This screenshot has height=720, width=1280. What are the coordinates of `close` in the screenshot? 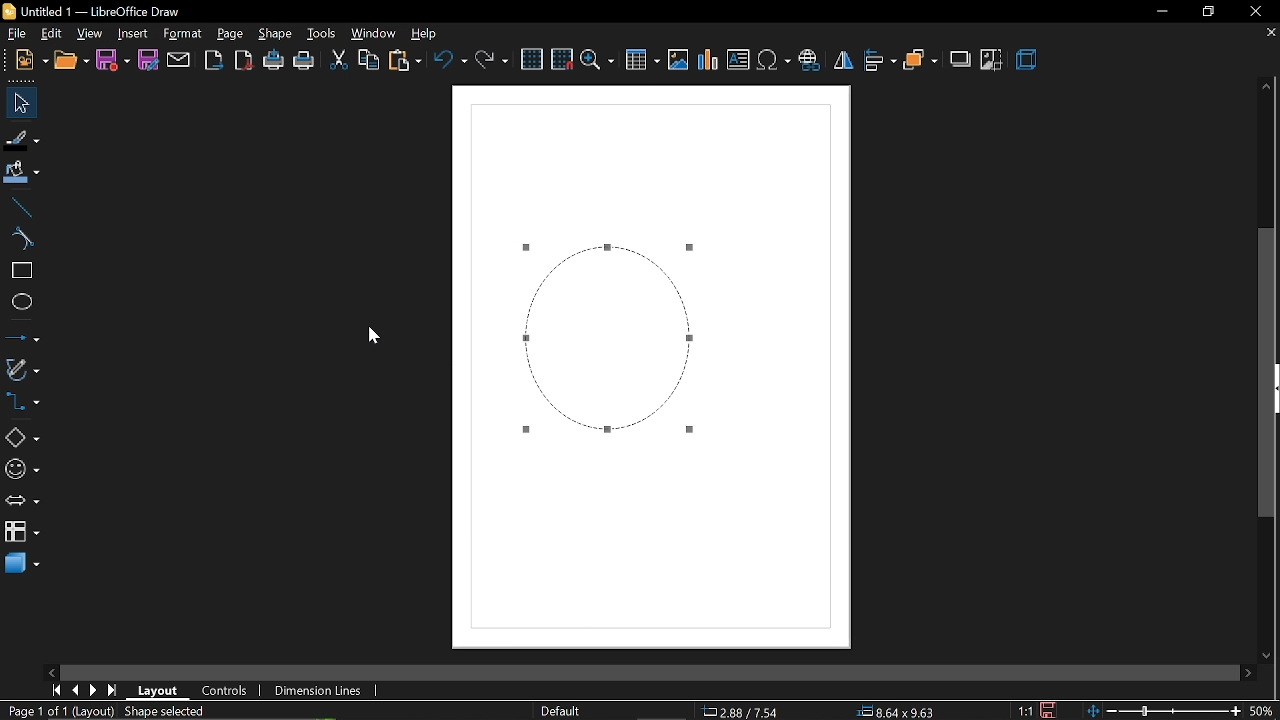 It's located at (1254, 11).